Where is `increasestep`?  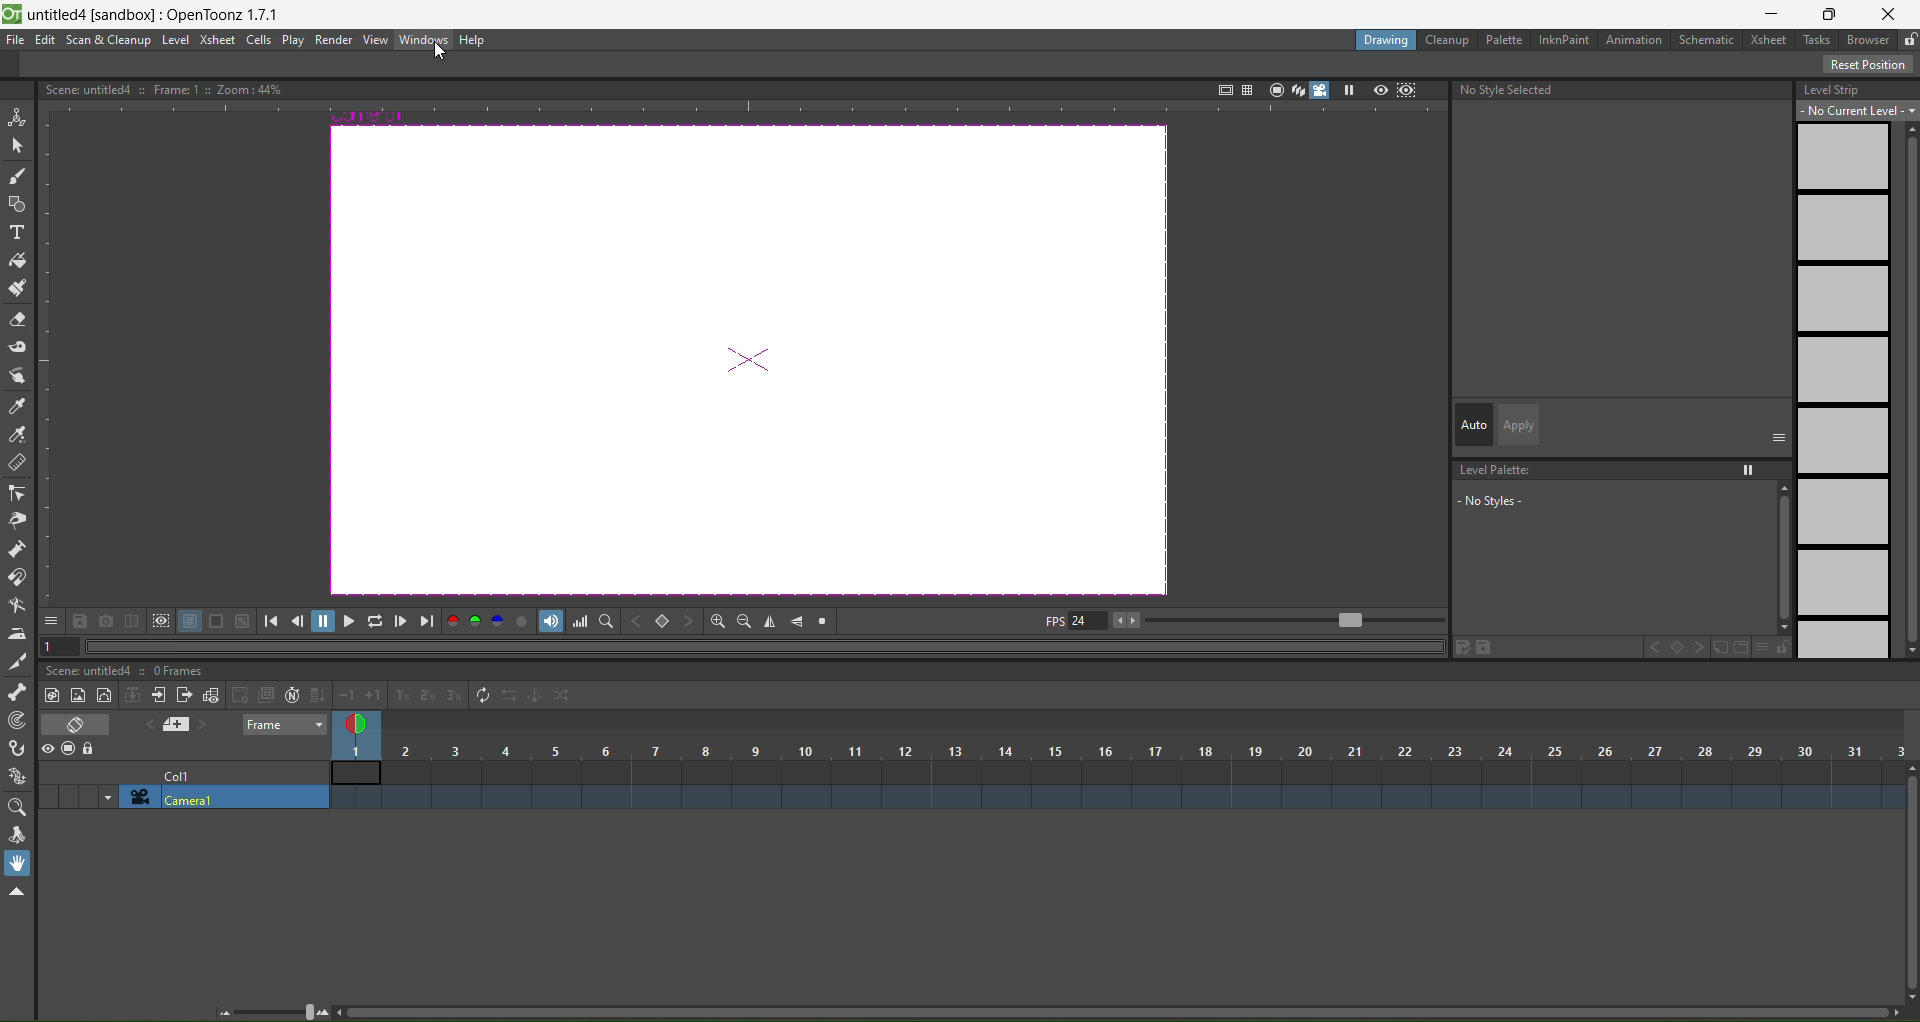
increasestep is located at coordinates (399, 693).